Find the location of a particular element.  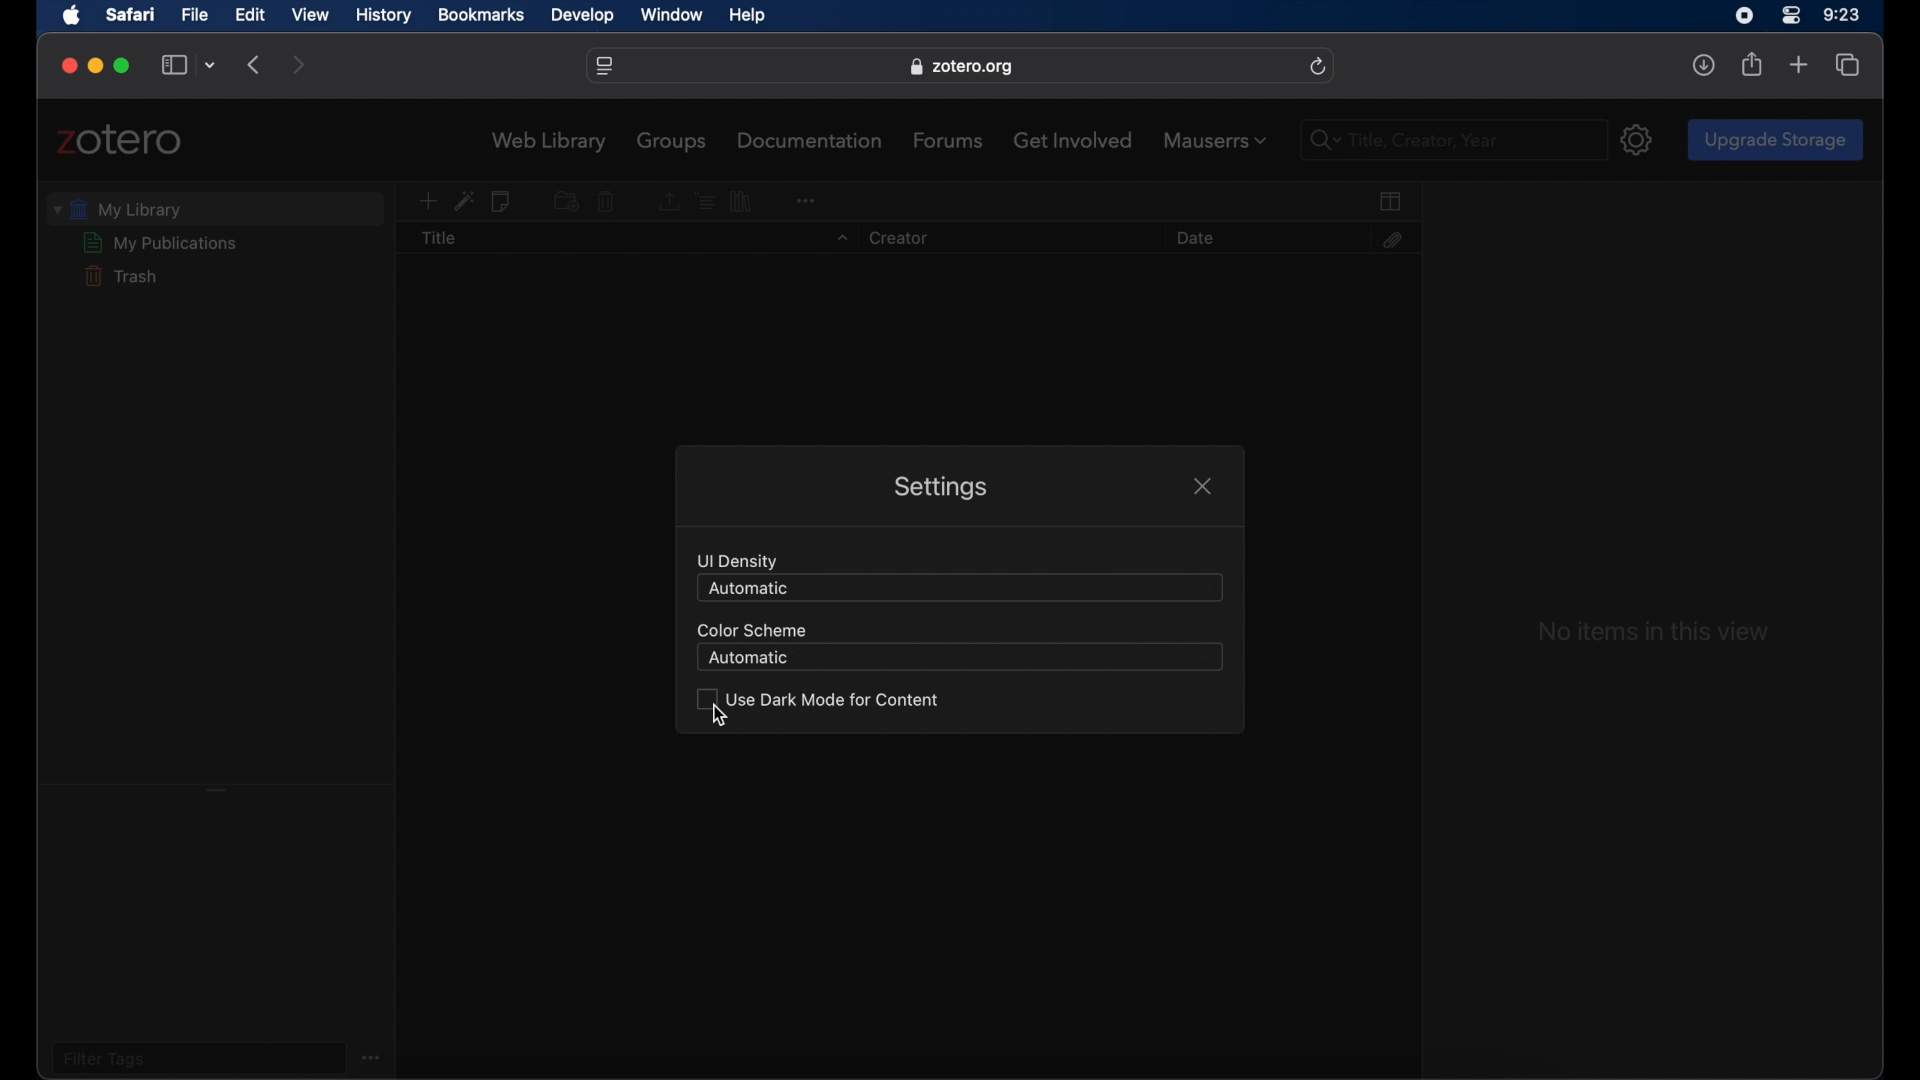

previous is located at coordinates (256, 63).